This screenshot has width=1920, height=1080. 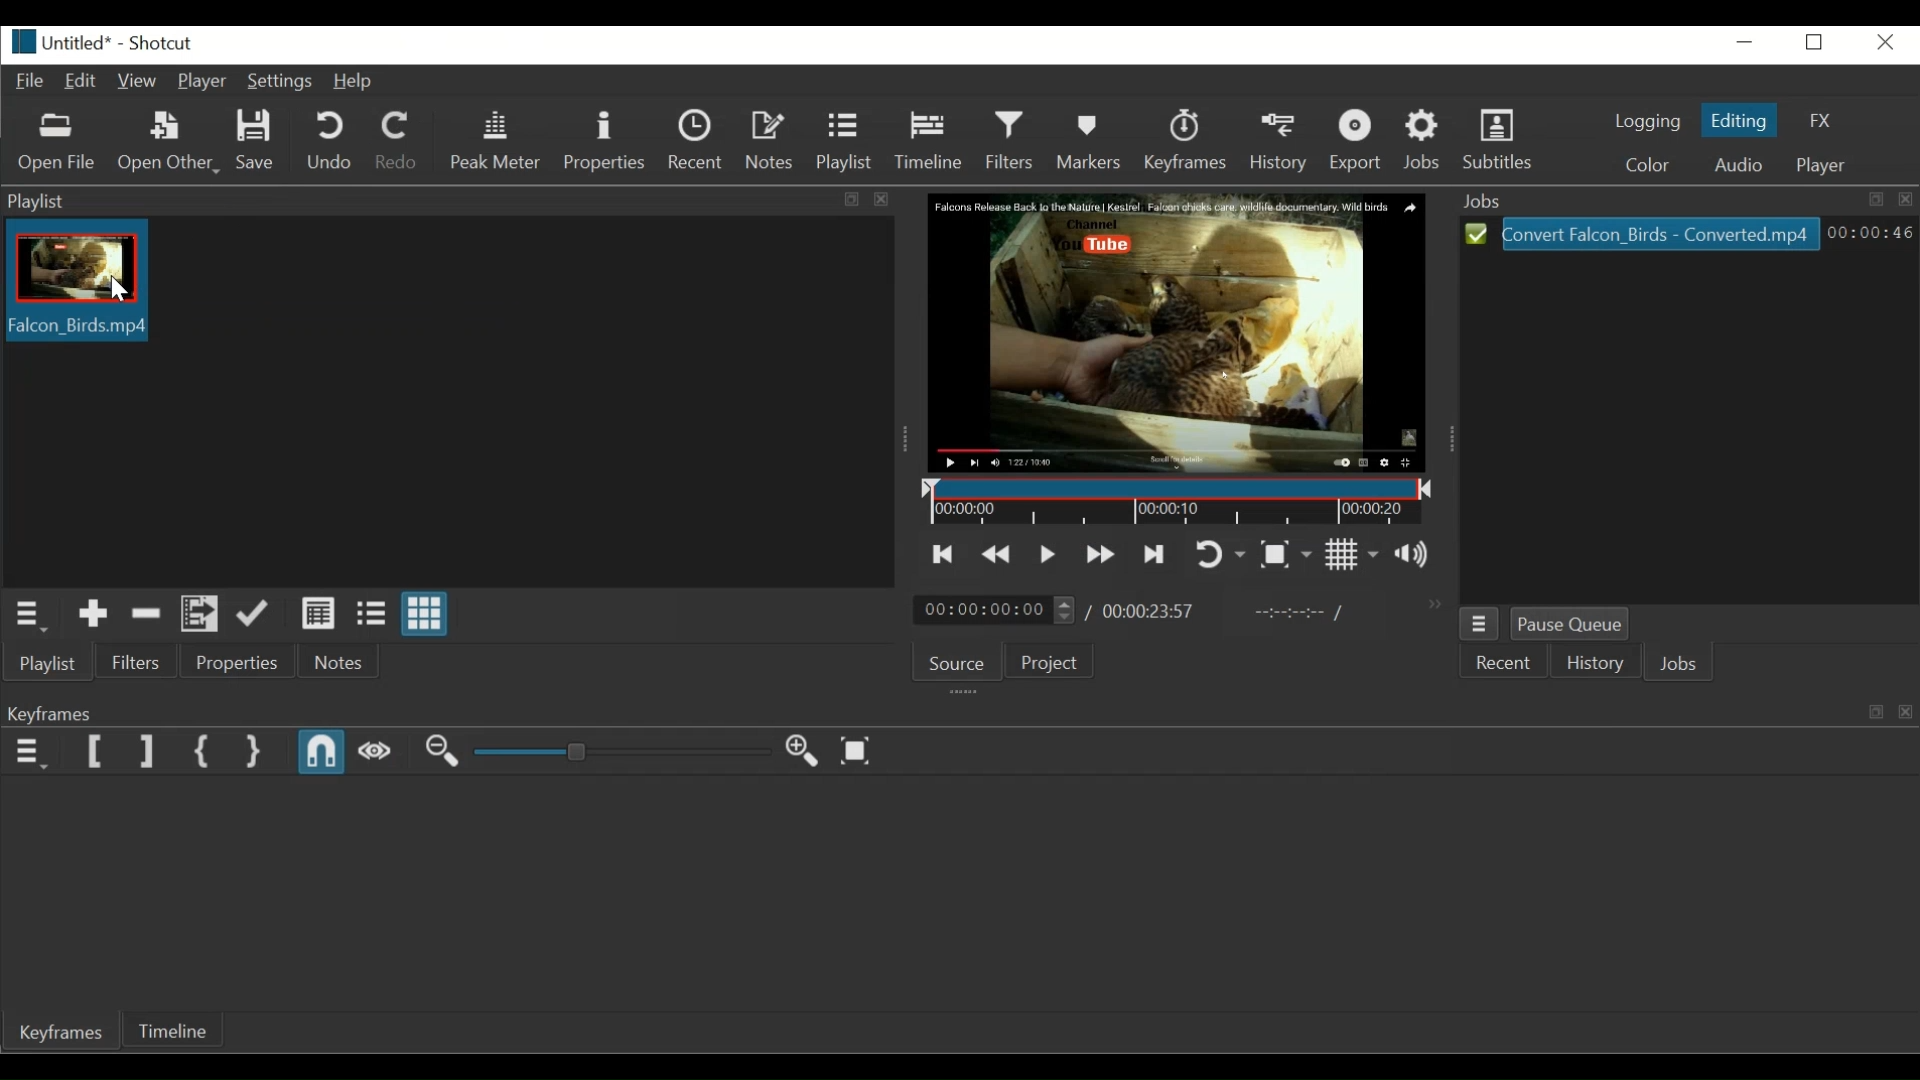 I want to click on Snap, so click(x=322, y=753).